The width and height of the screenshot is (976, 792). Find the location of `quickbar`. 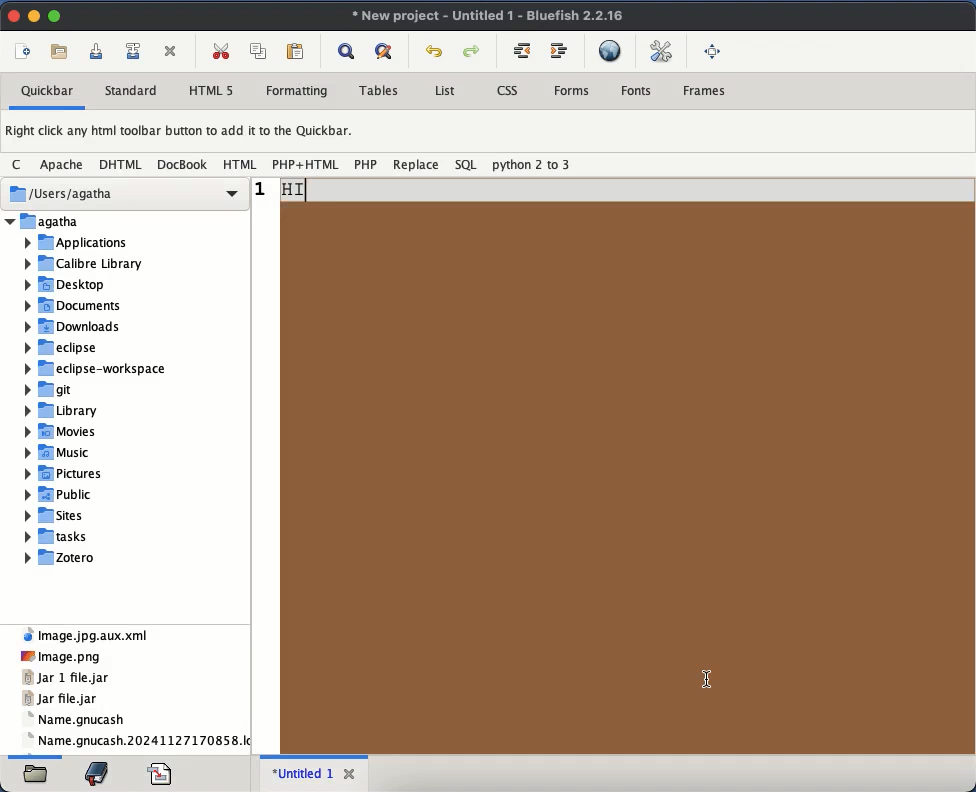

quickbar is located at coordinates (48, 90).